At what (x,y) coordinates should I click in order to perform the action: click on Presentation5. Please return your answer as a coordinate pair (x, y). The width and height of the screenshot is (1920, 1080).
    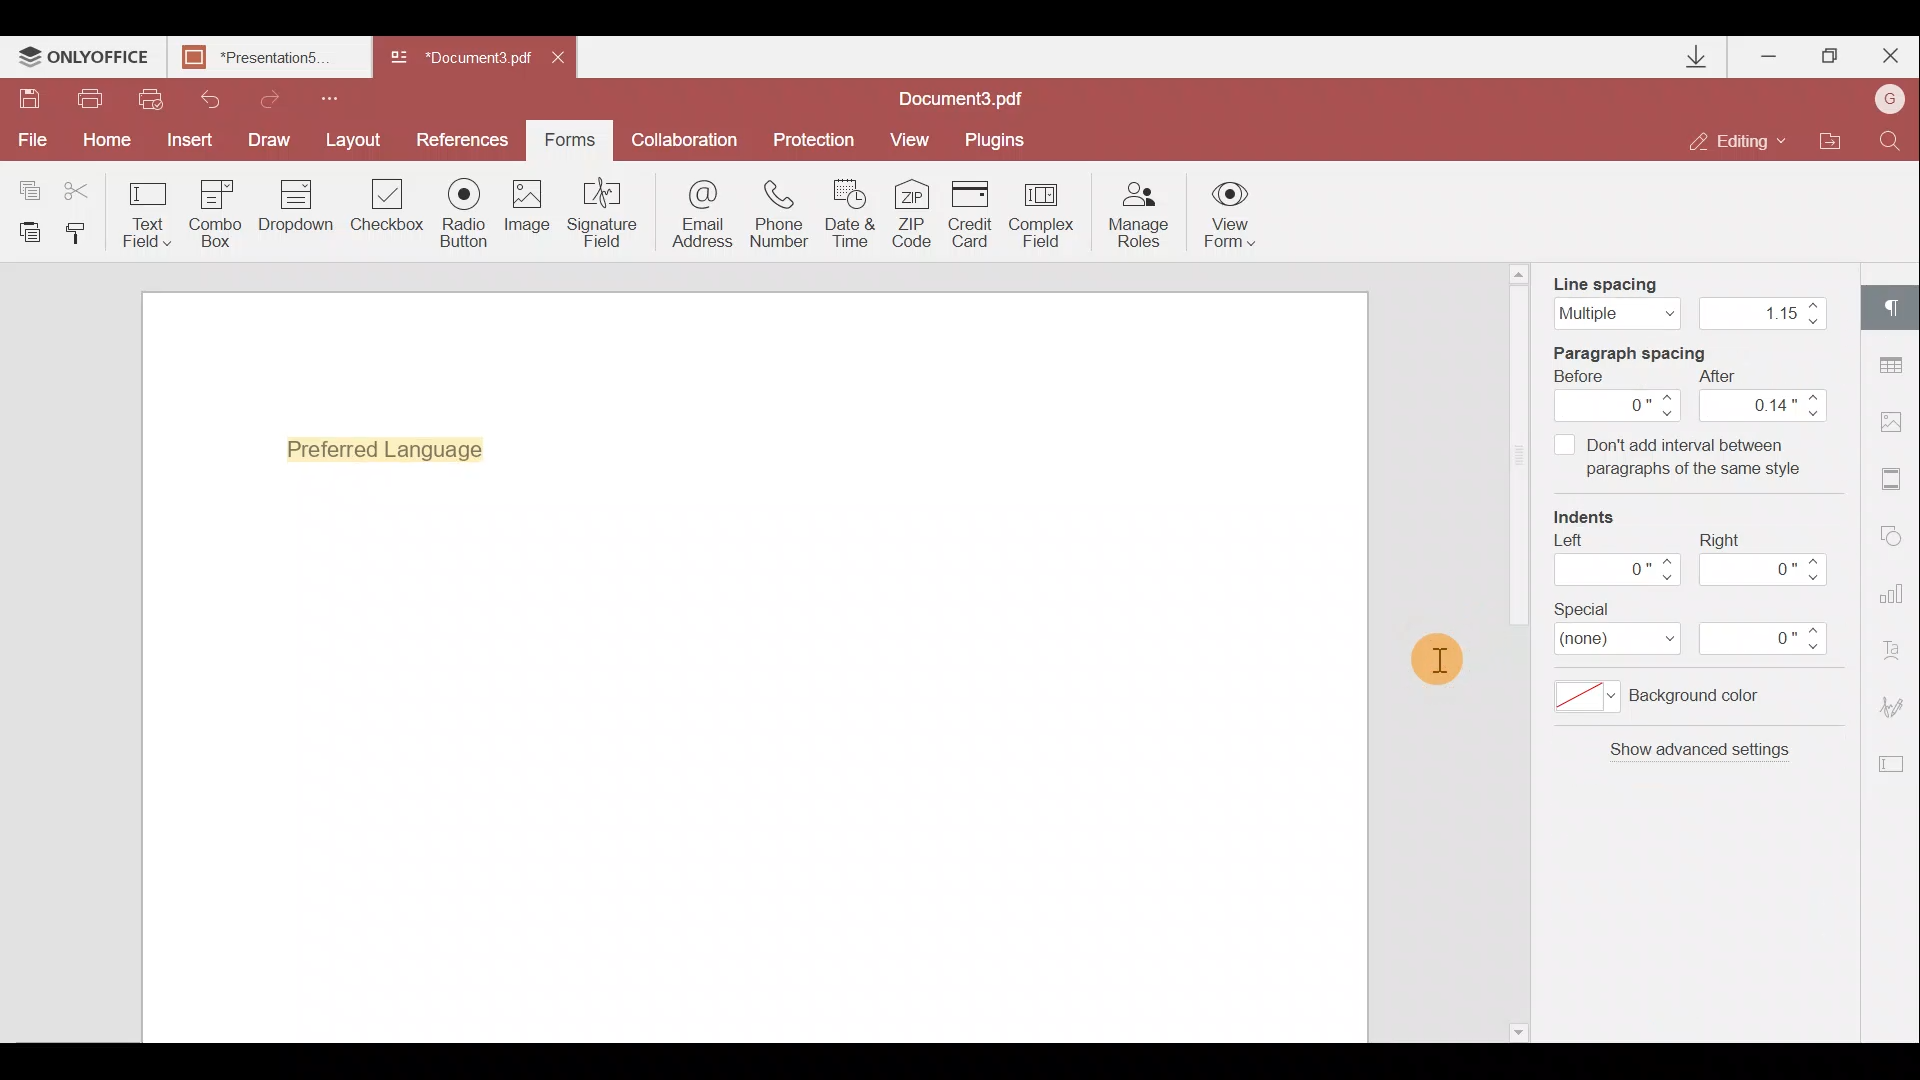
    Looking at the image, I should click on (265, 59).